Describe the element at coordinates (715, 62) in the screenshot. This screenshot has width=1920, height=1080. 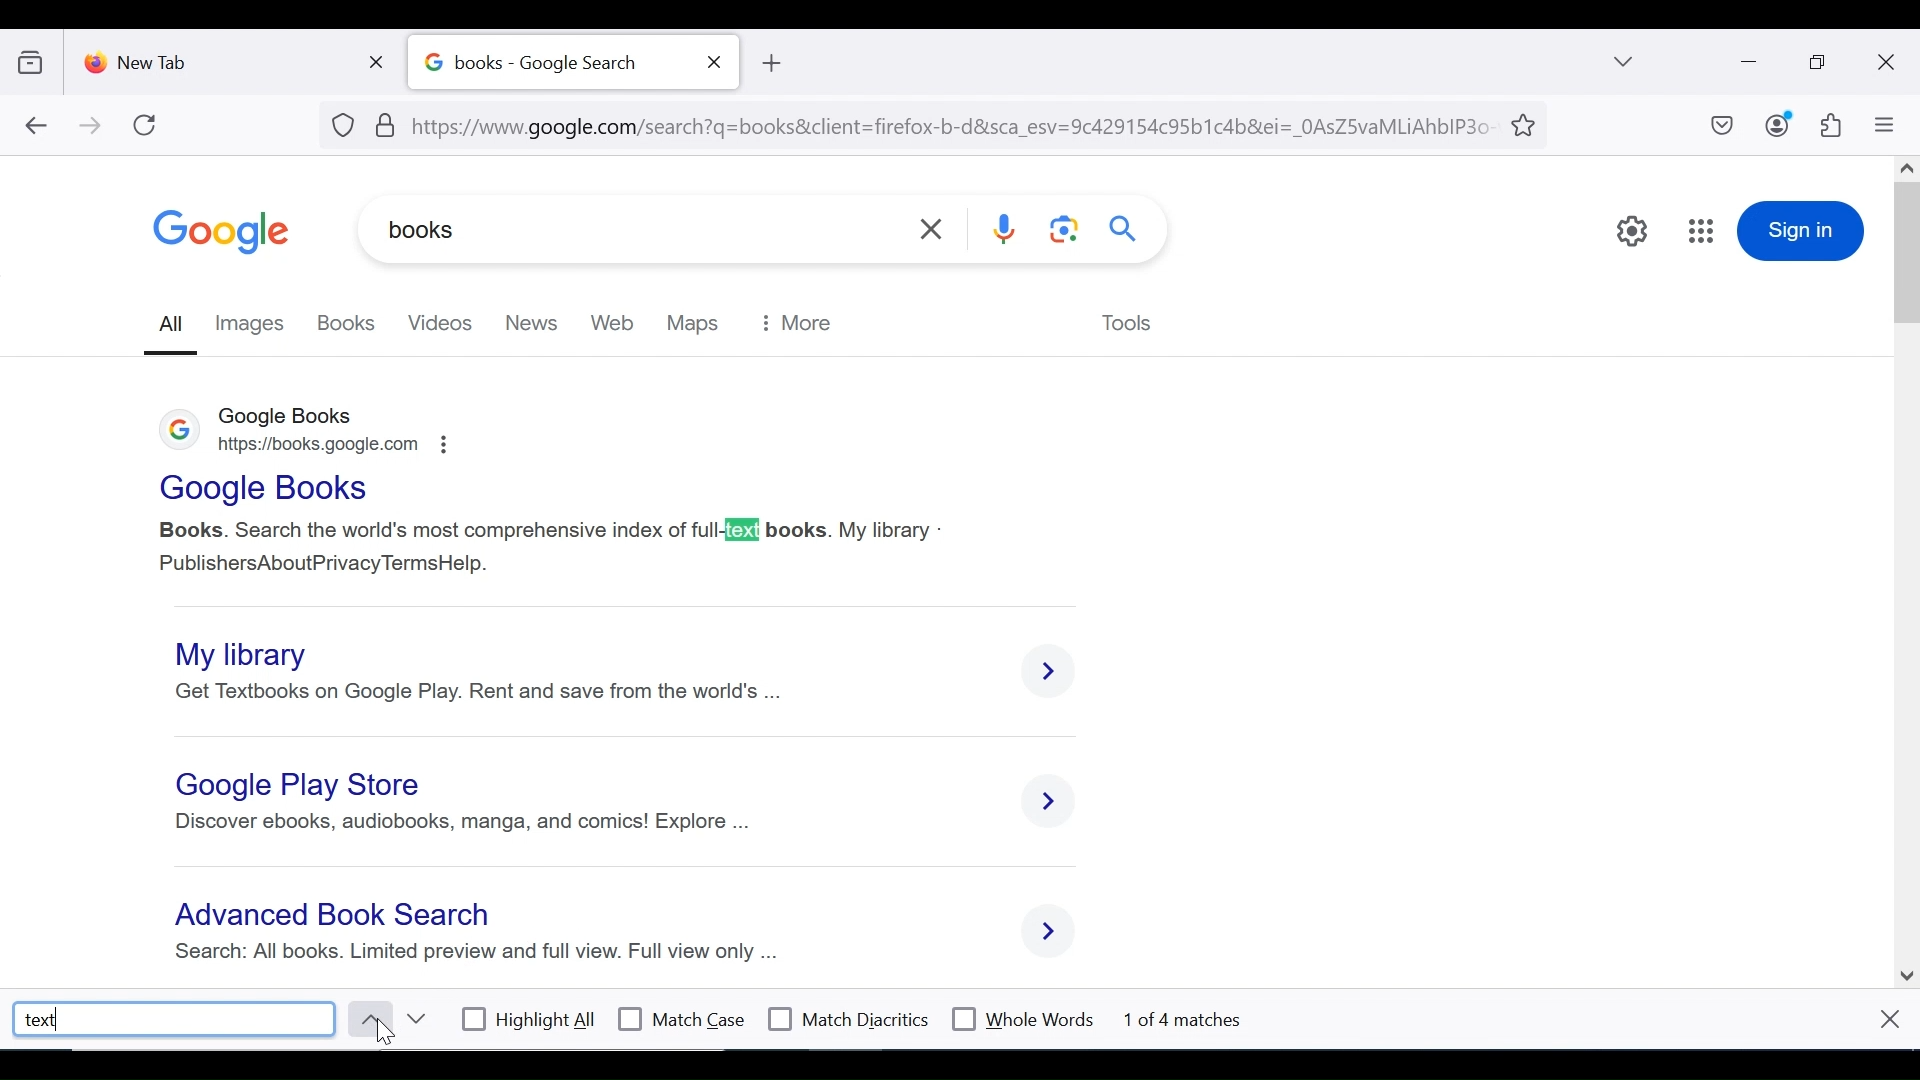
I see `close tab` at that location.